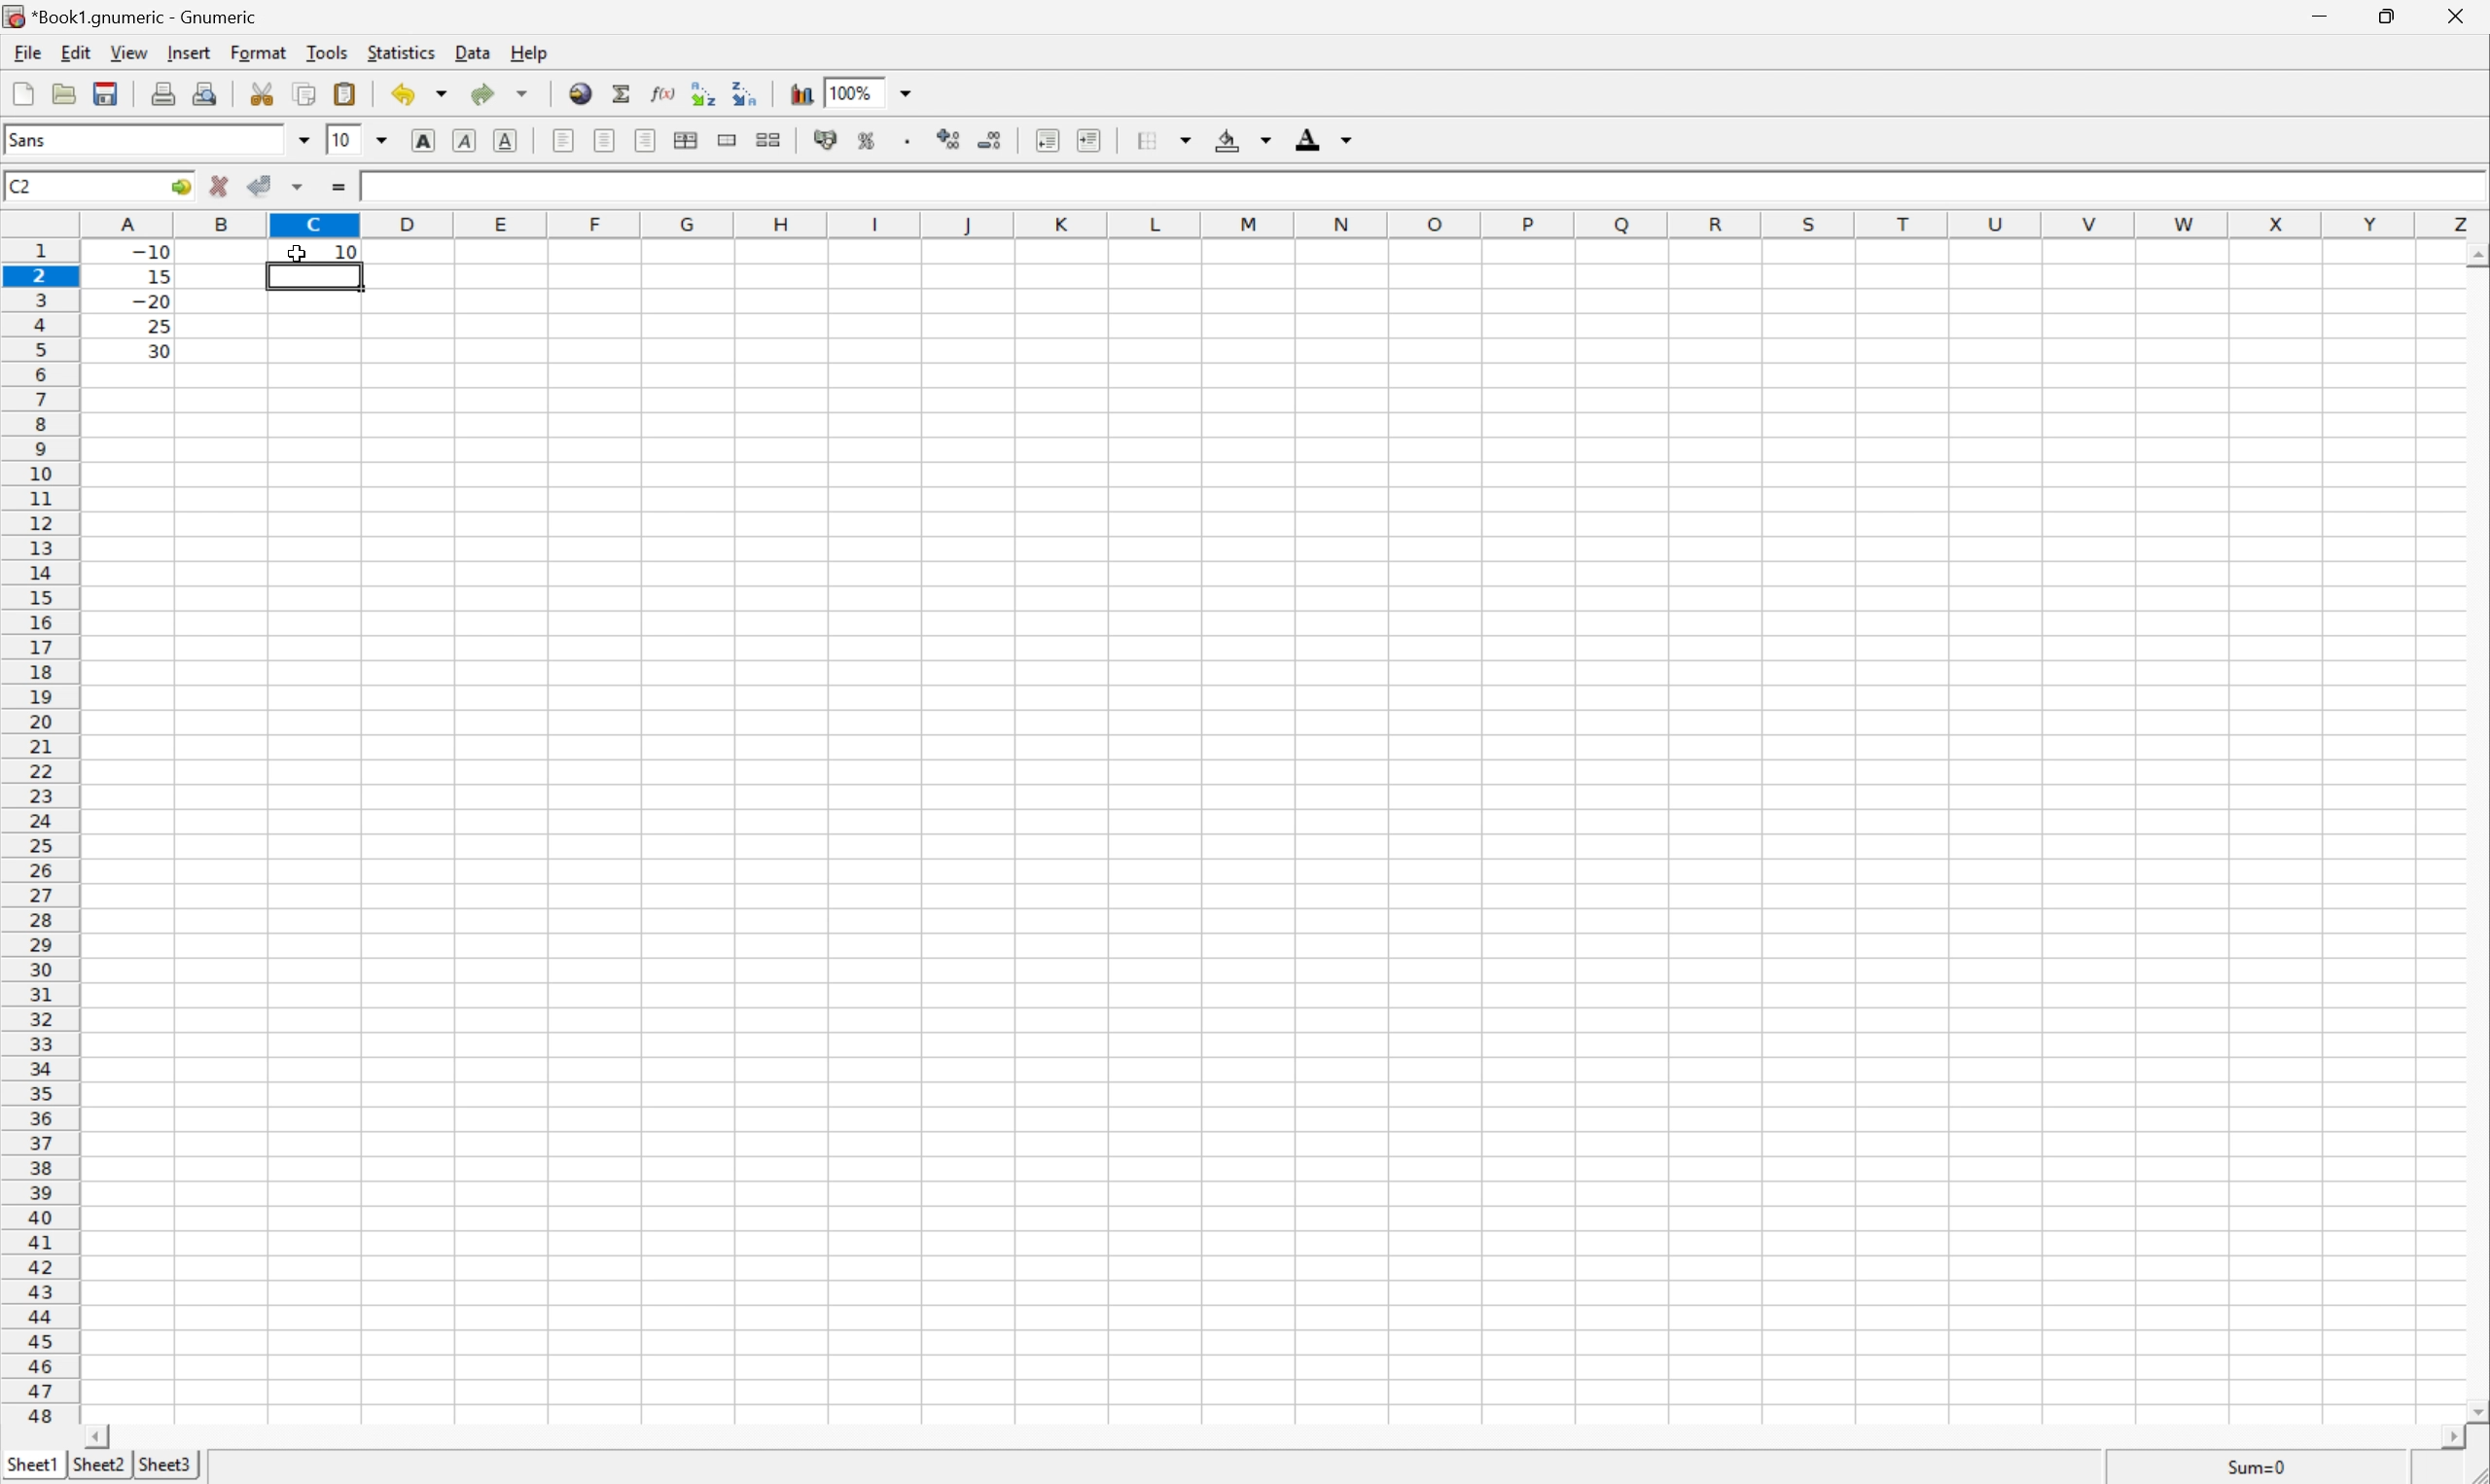 The image size is (2490, 1484). I want to click on Underline, so click(509, 138).